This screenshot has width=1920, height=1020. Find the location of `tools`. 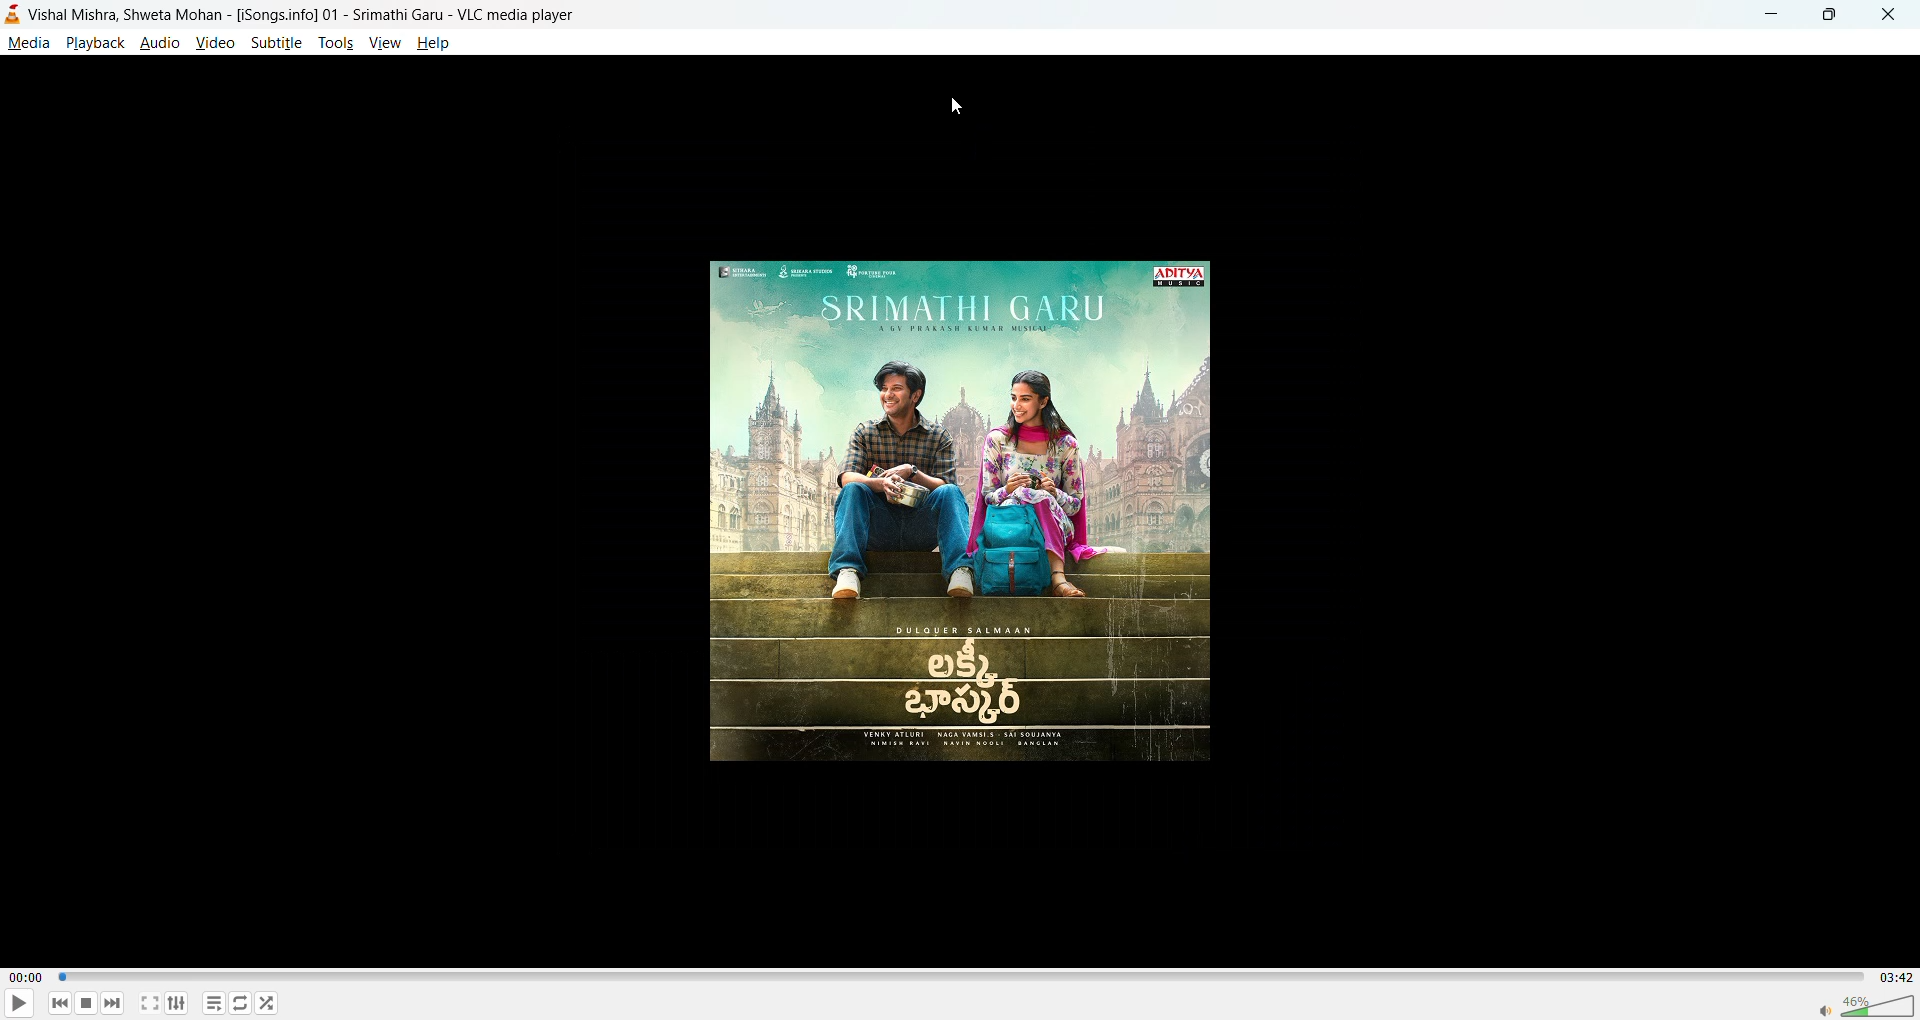

tools is located at coordinates (334, 43).